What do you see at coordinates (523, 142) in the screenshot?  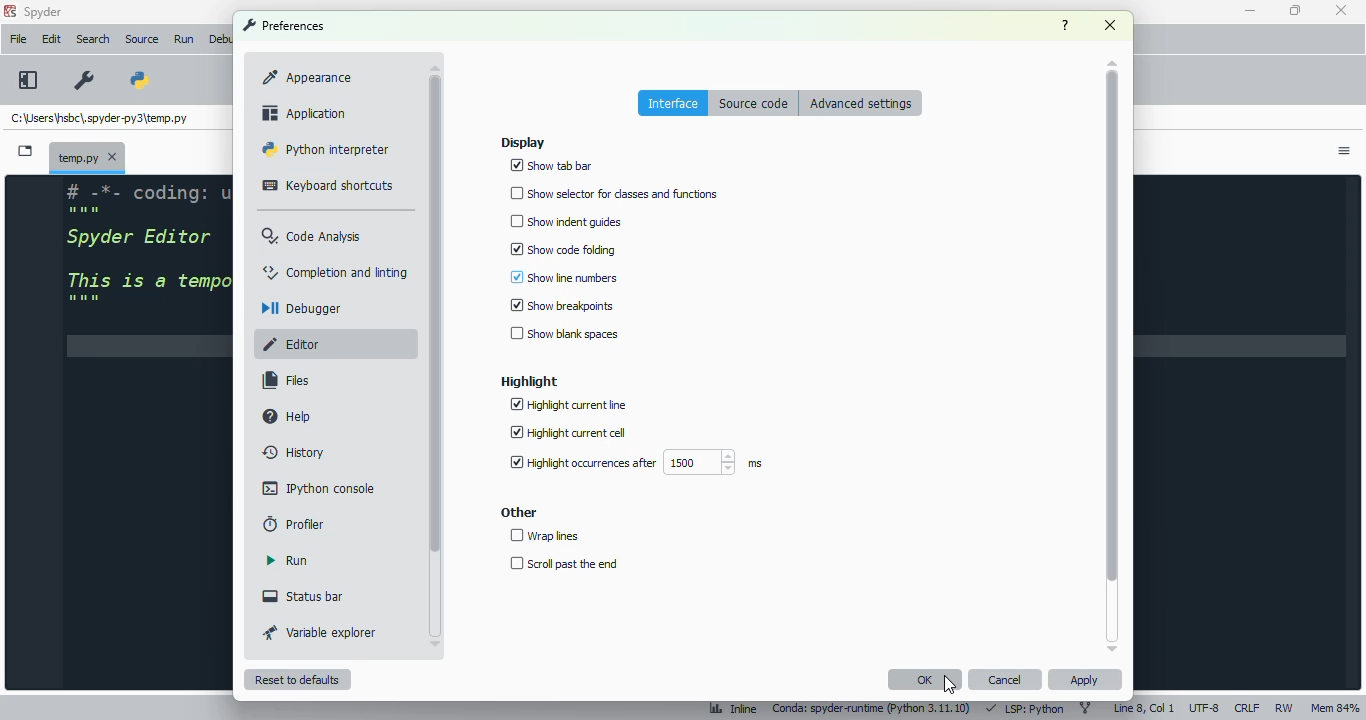 I see `display` at bounding box center [523, 142].